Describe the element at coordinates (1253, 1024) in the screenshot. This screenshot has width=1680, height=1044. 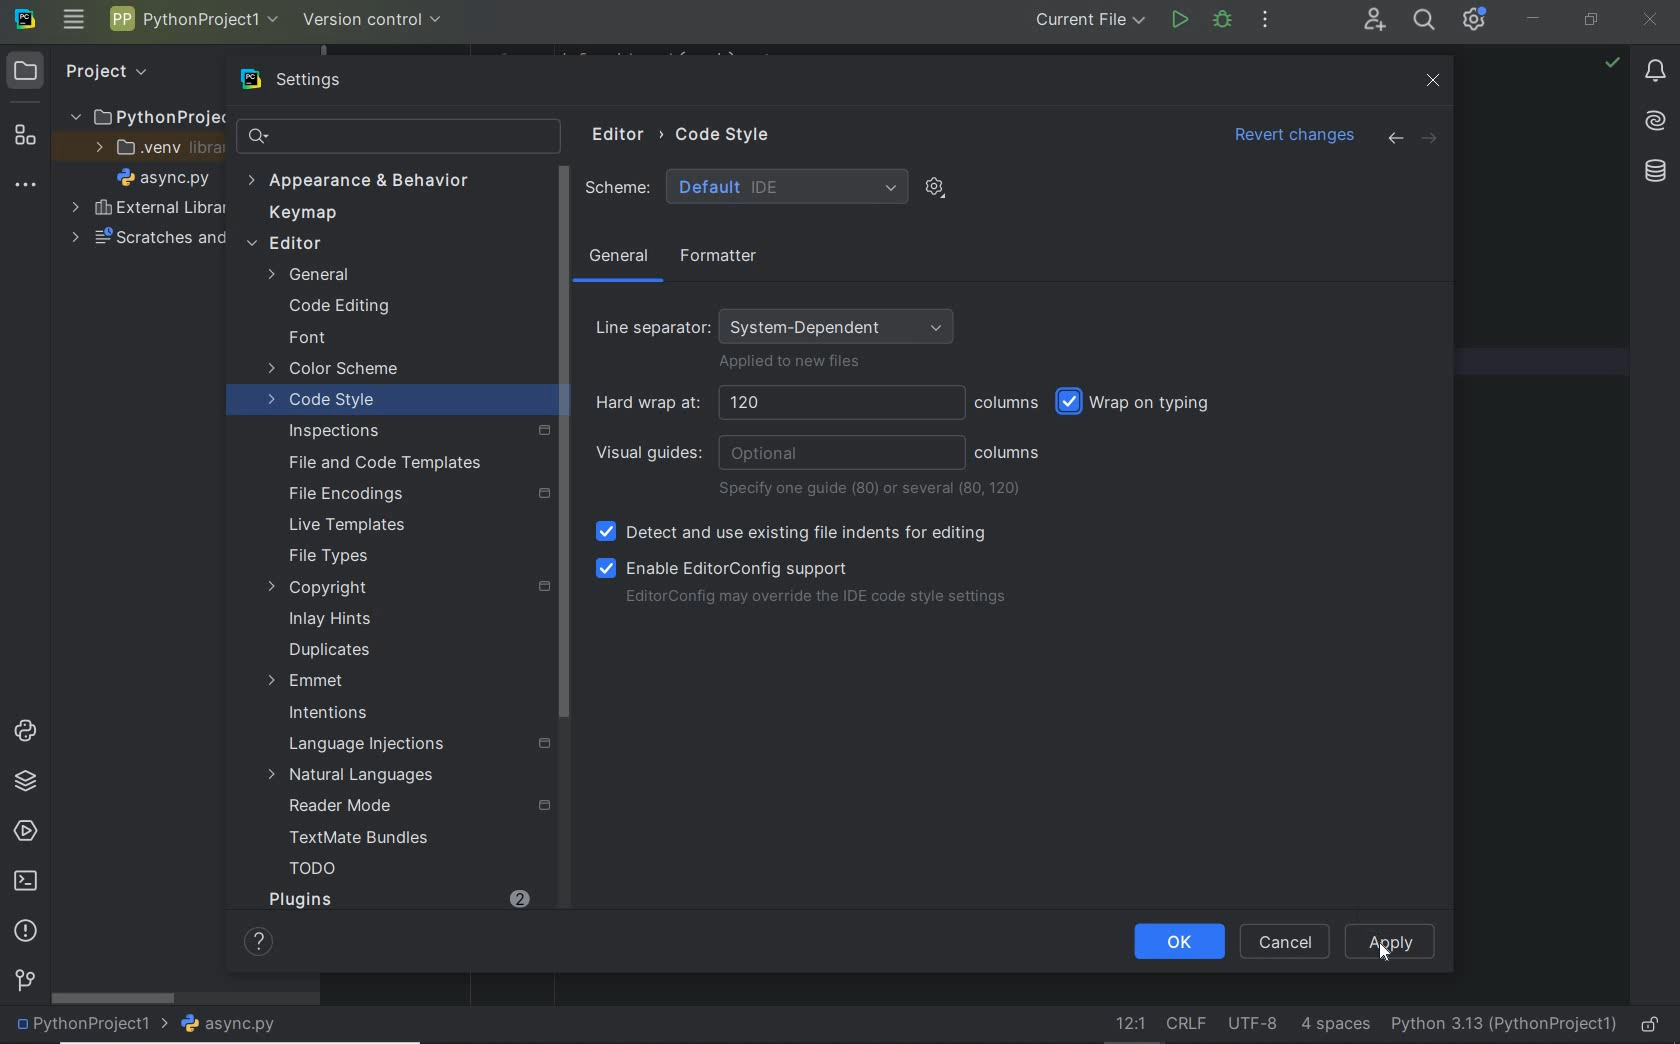
I see `file encoding` at that location.